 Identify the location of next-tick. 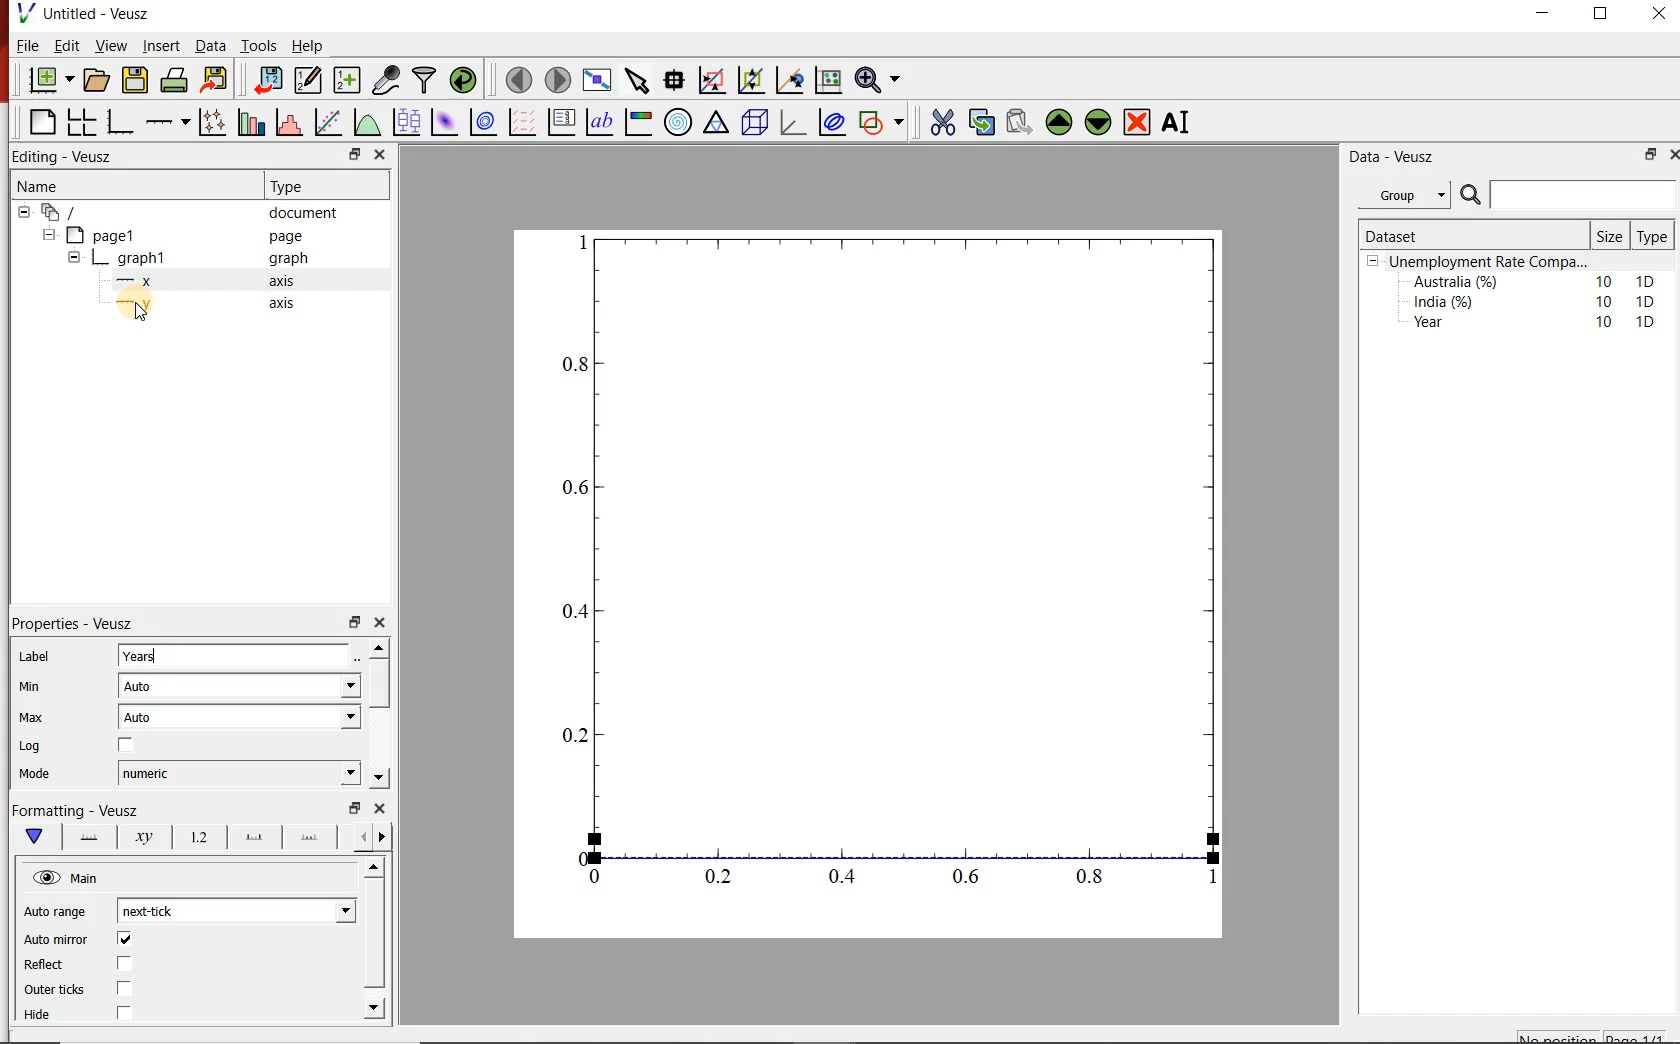
(238, 908).